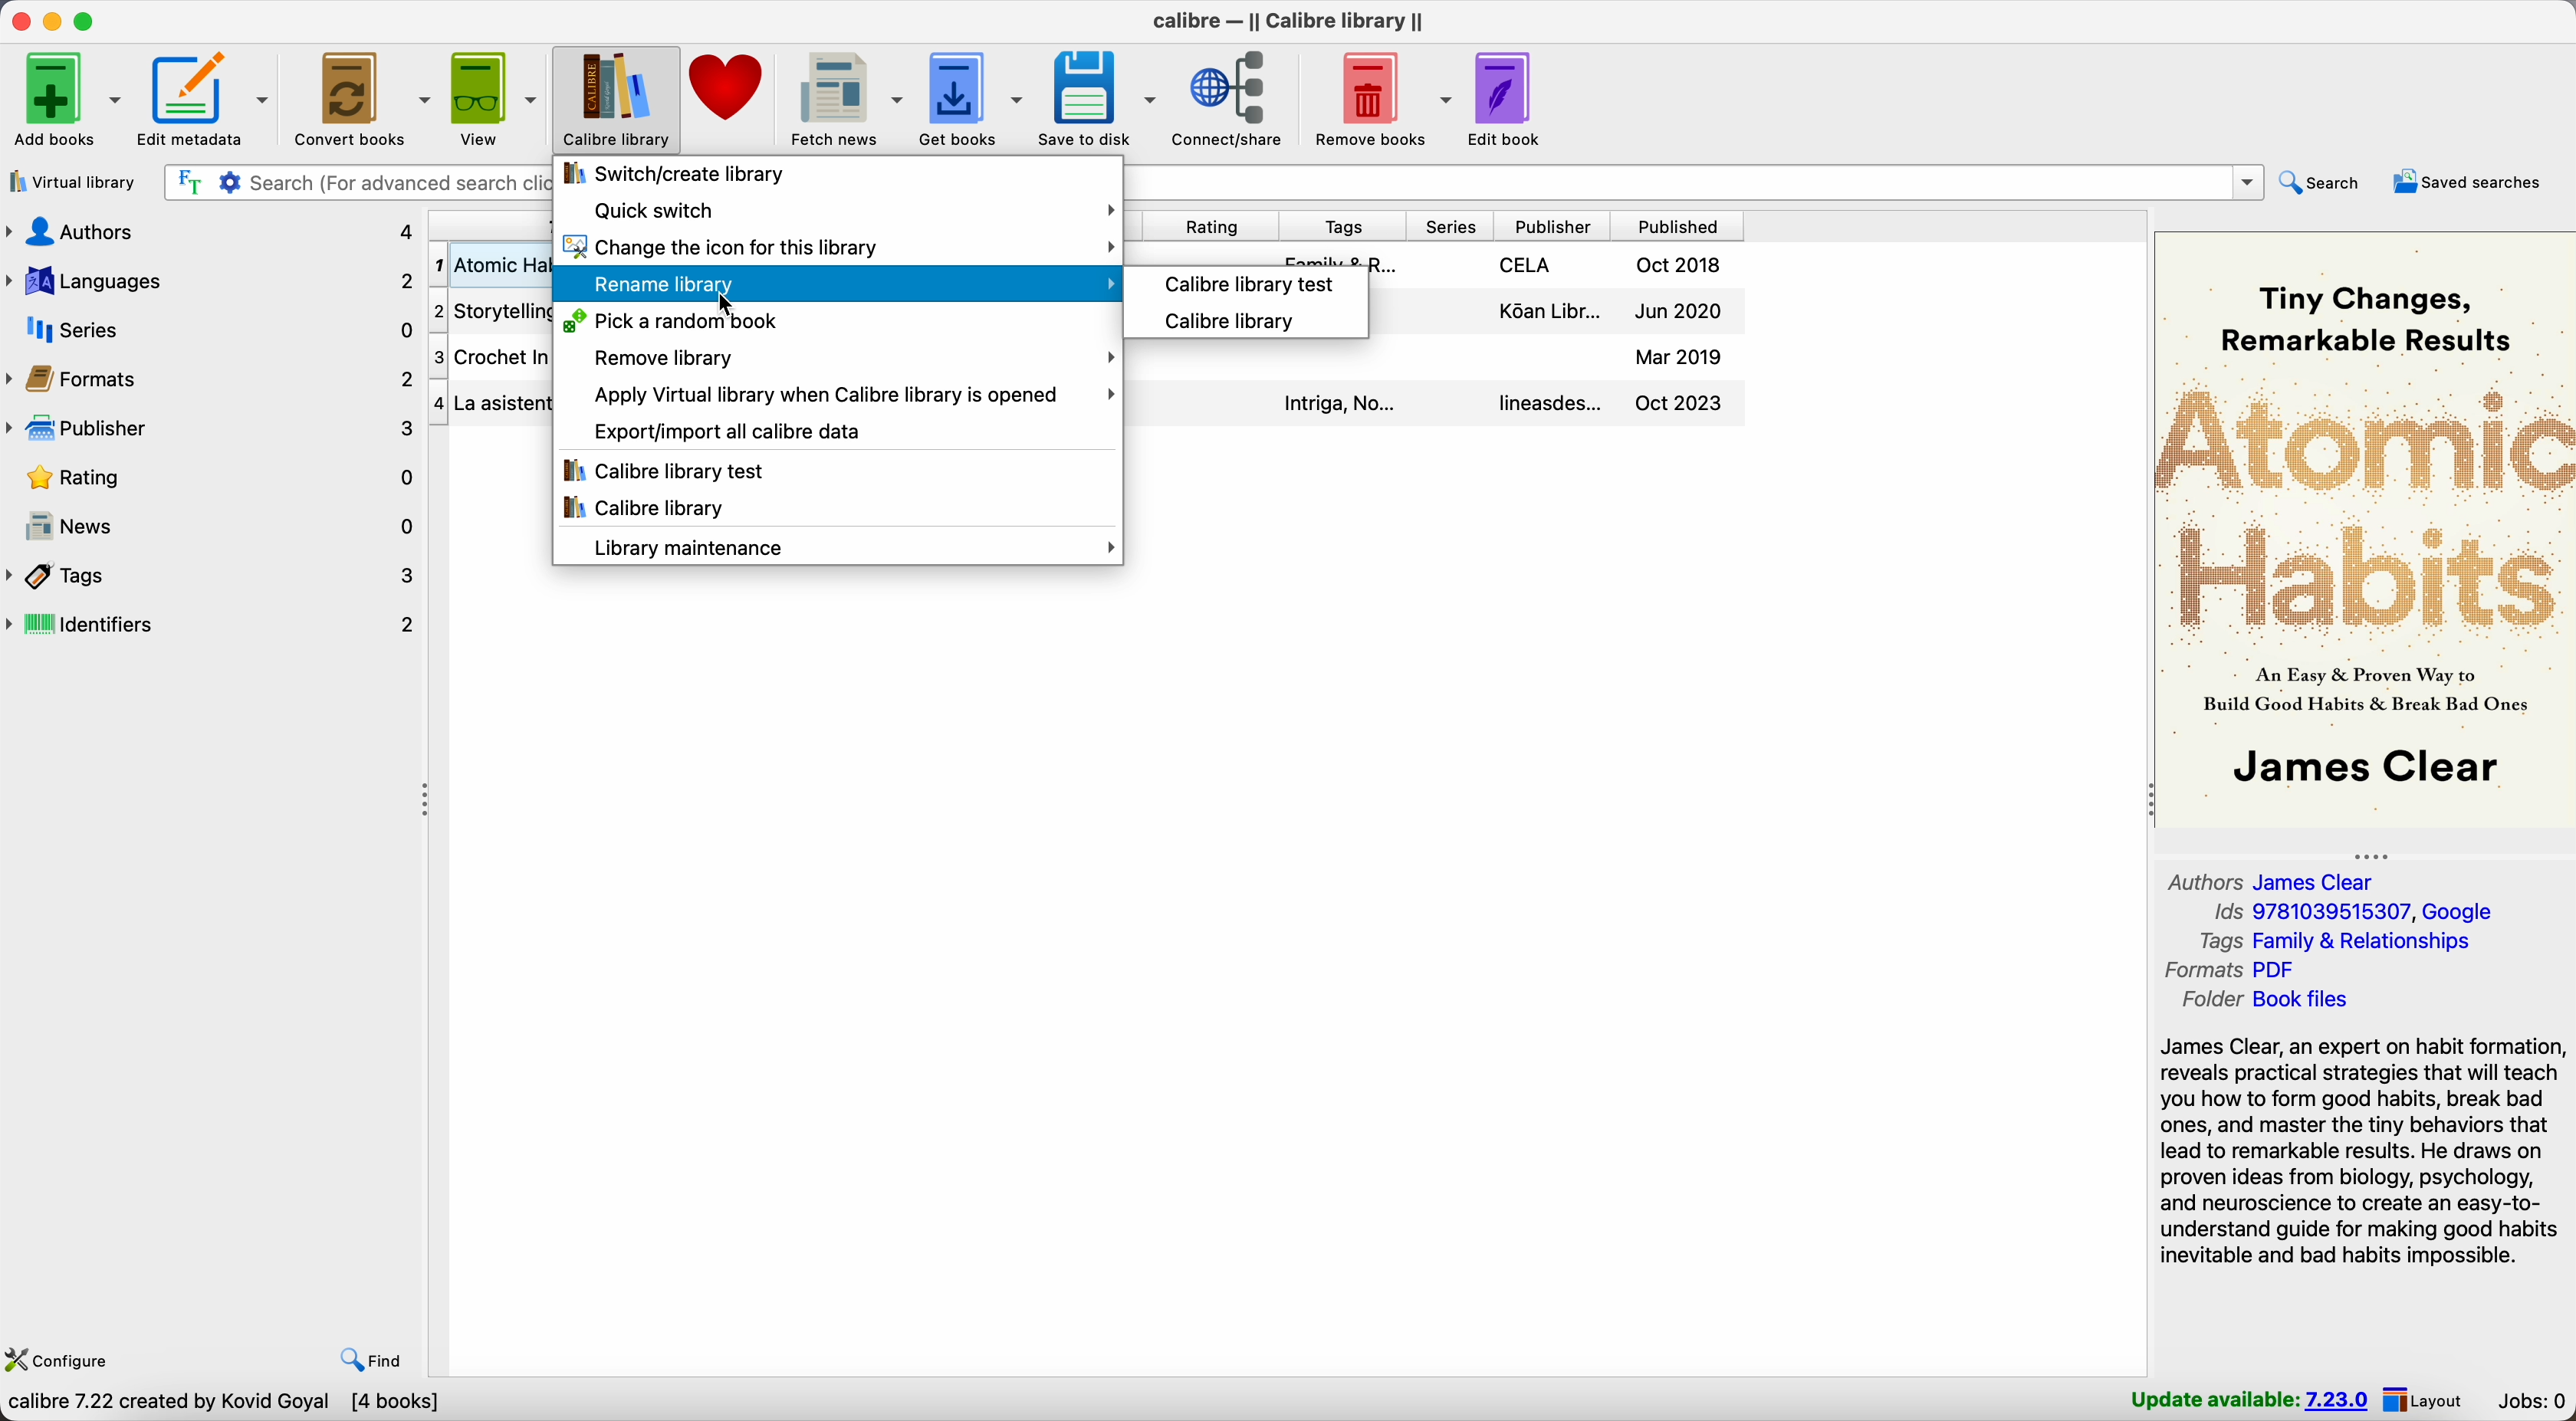 This screenshot has height=1421, width=2576. What do you see at coordinates (972, 97) in the screenshot?
I see `get books` at bounding box center [972, 97].